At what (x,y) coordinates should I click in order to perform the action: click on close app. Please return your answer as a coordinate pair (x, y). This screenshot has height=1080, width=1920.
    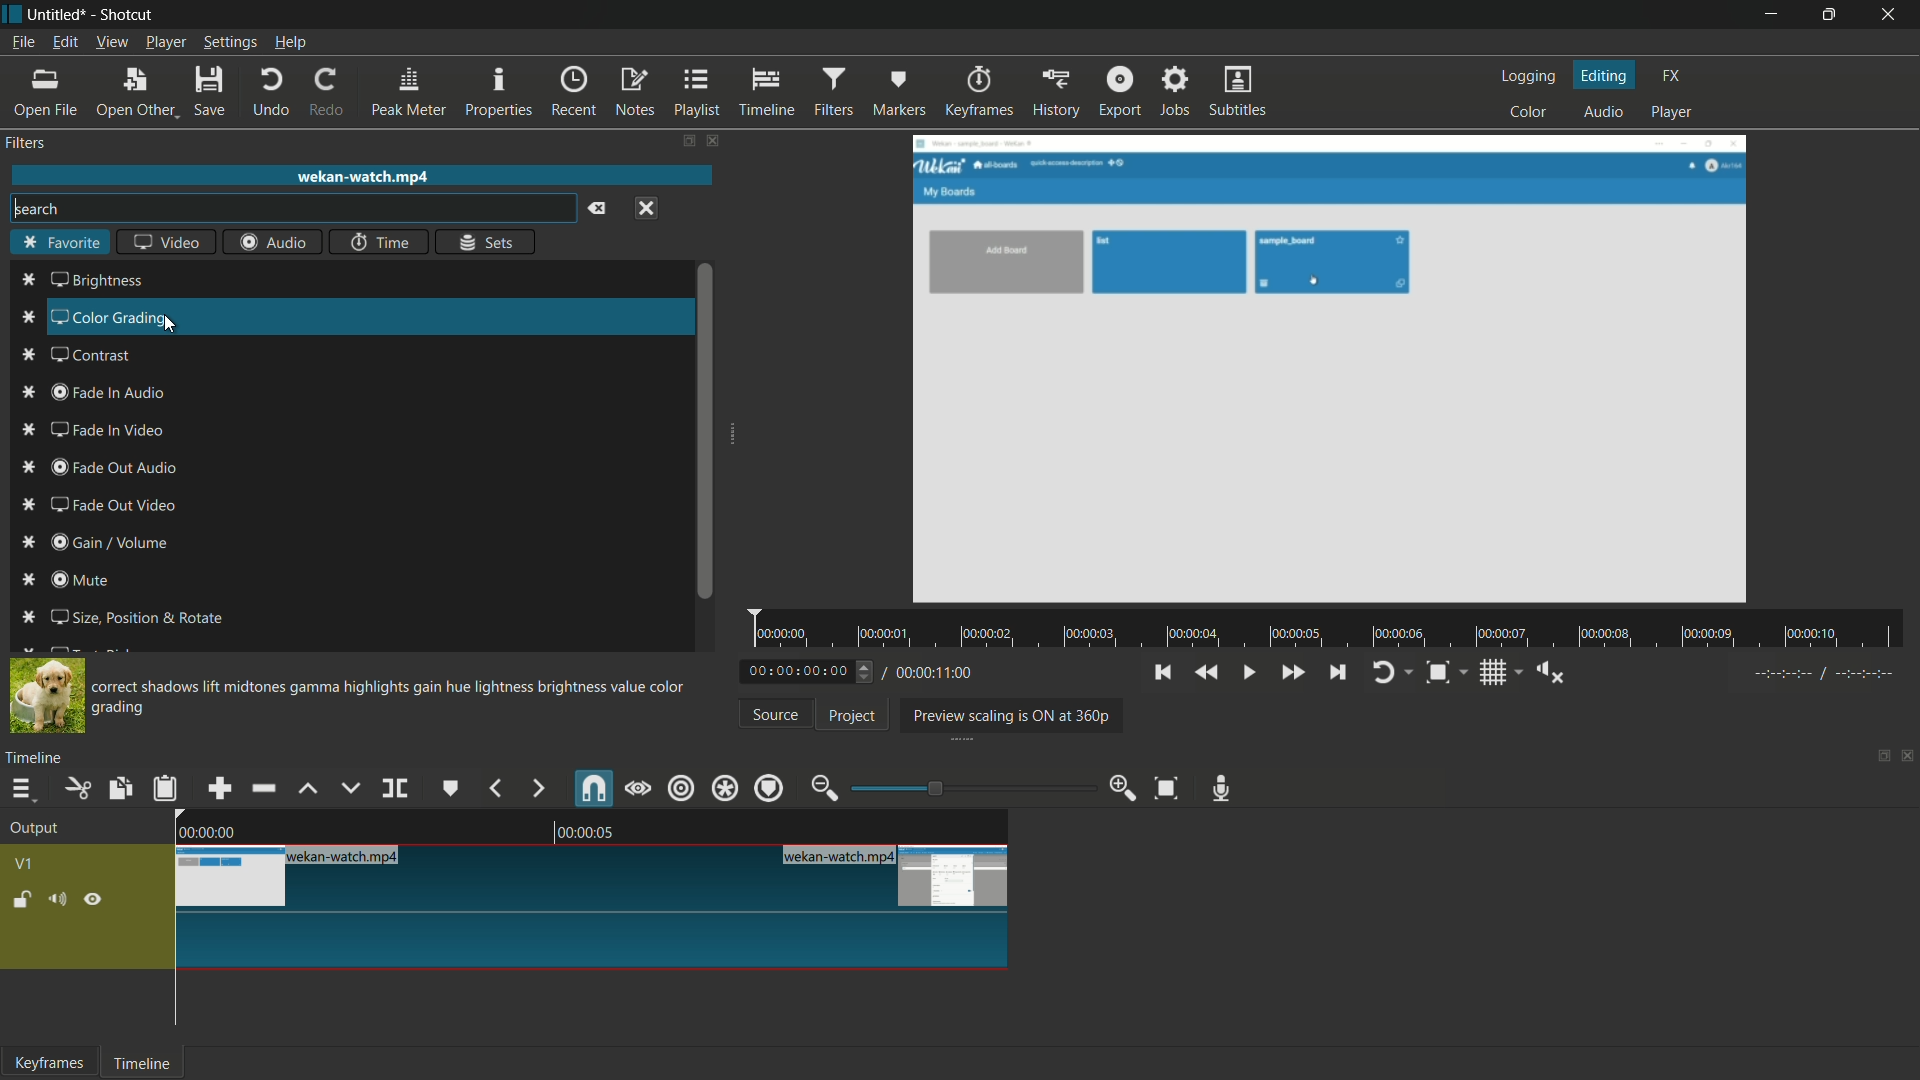
    Looking at the image, I should click on (1892, 15).